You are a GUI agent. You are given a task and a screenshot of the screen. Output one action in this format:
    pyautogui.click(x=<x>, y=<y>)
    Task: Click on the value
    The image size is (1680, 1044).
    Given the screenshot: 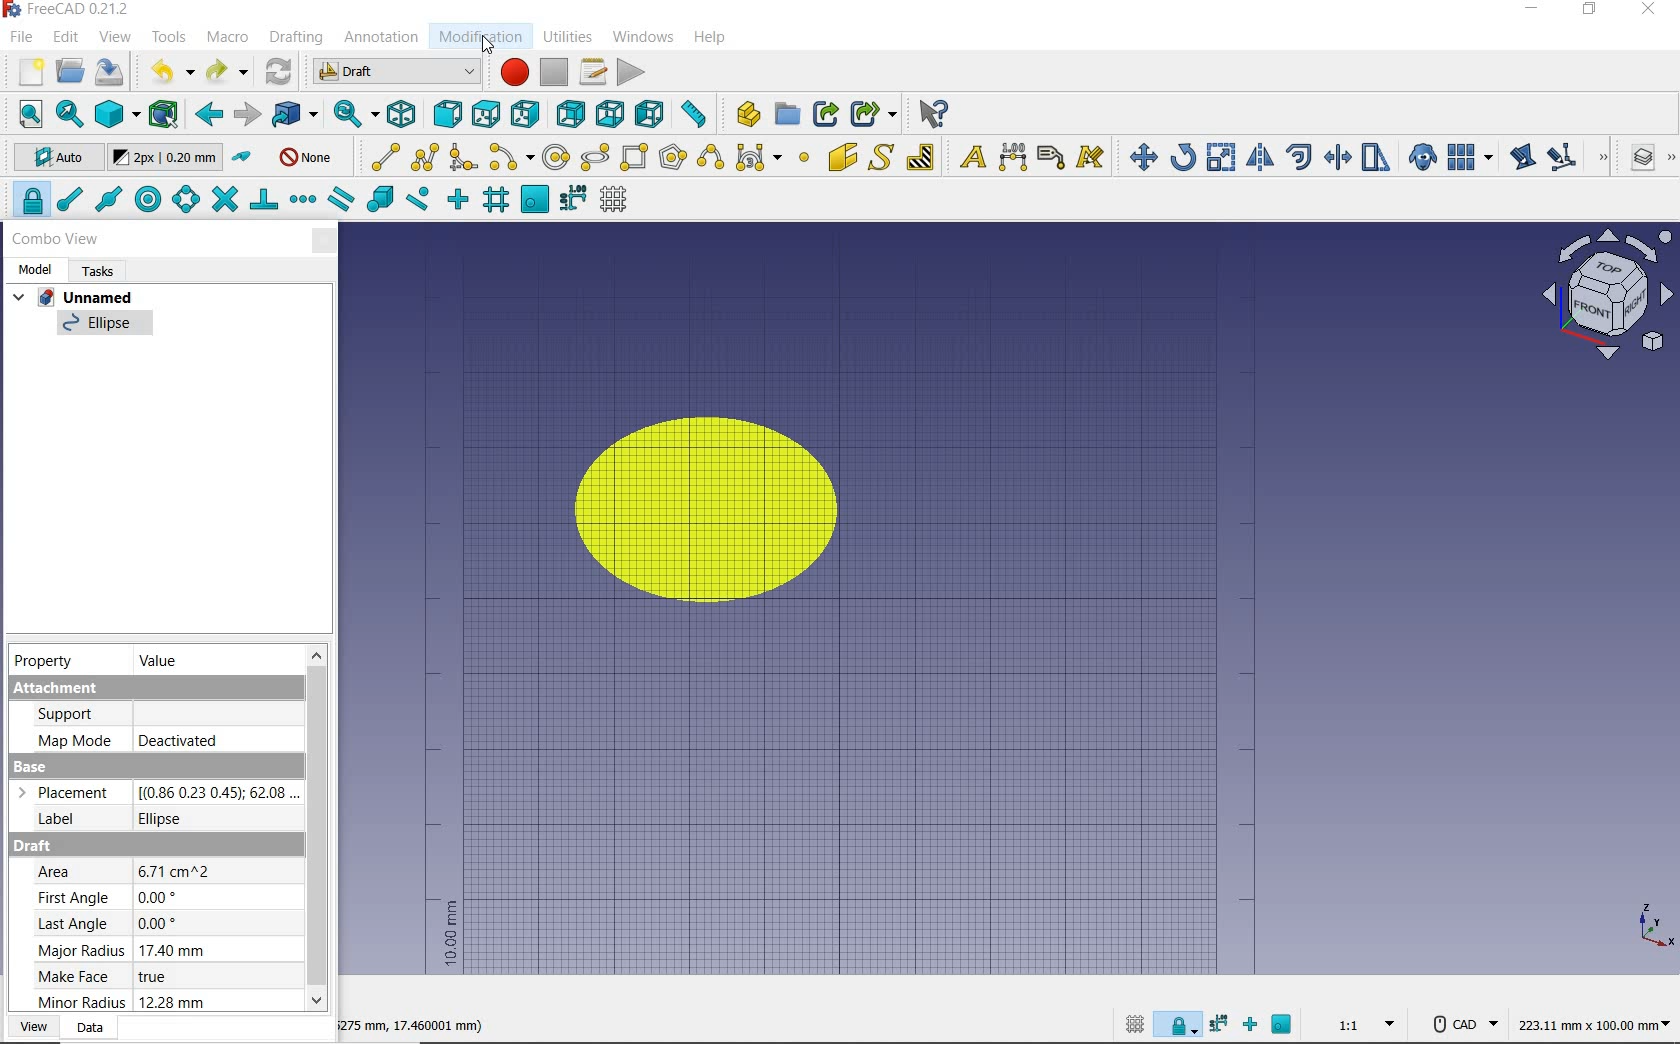 What is the action you would take?
    pyautogui.click(x=163, y=659)
    